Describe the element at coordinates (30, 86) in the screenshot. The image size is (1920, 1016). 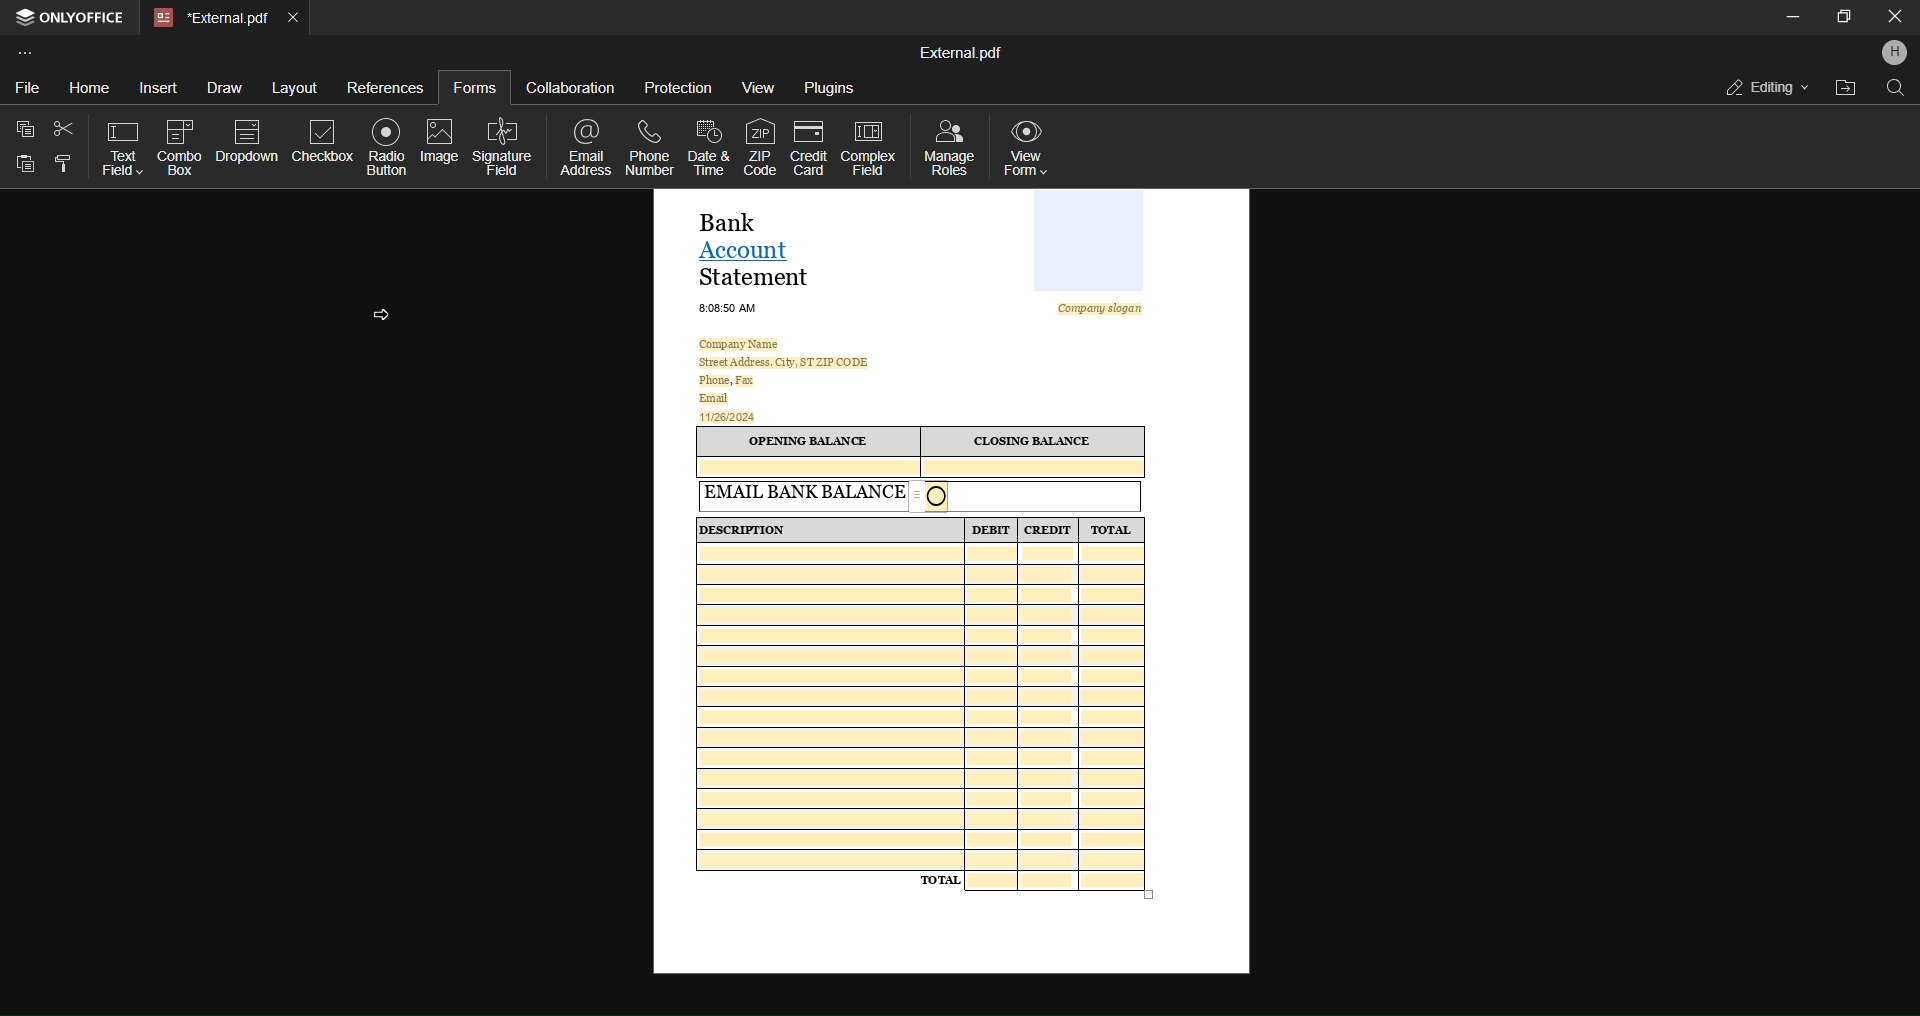
I see `file` at that location.